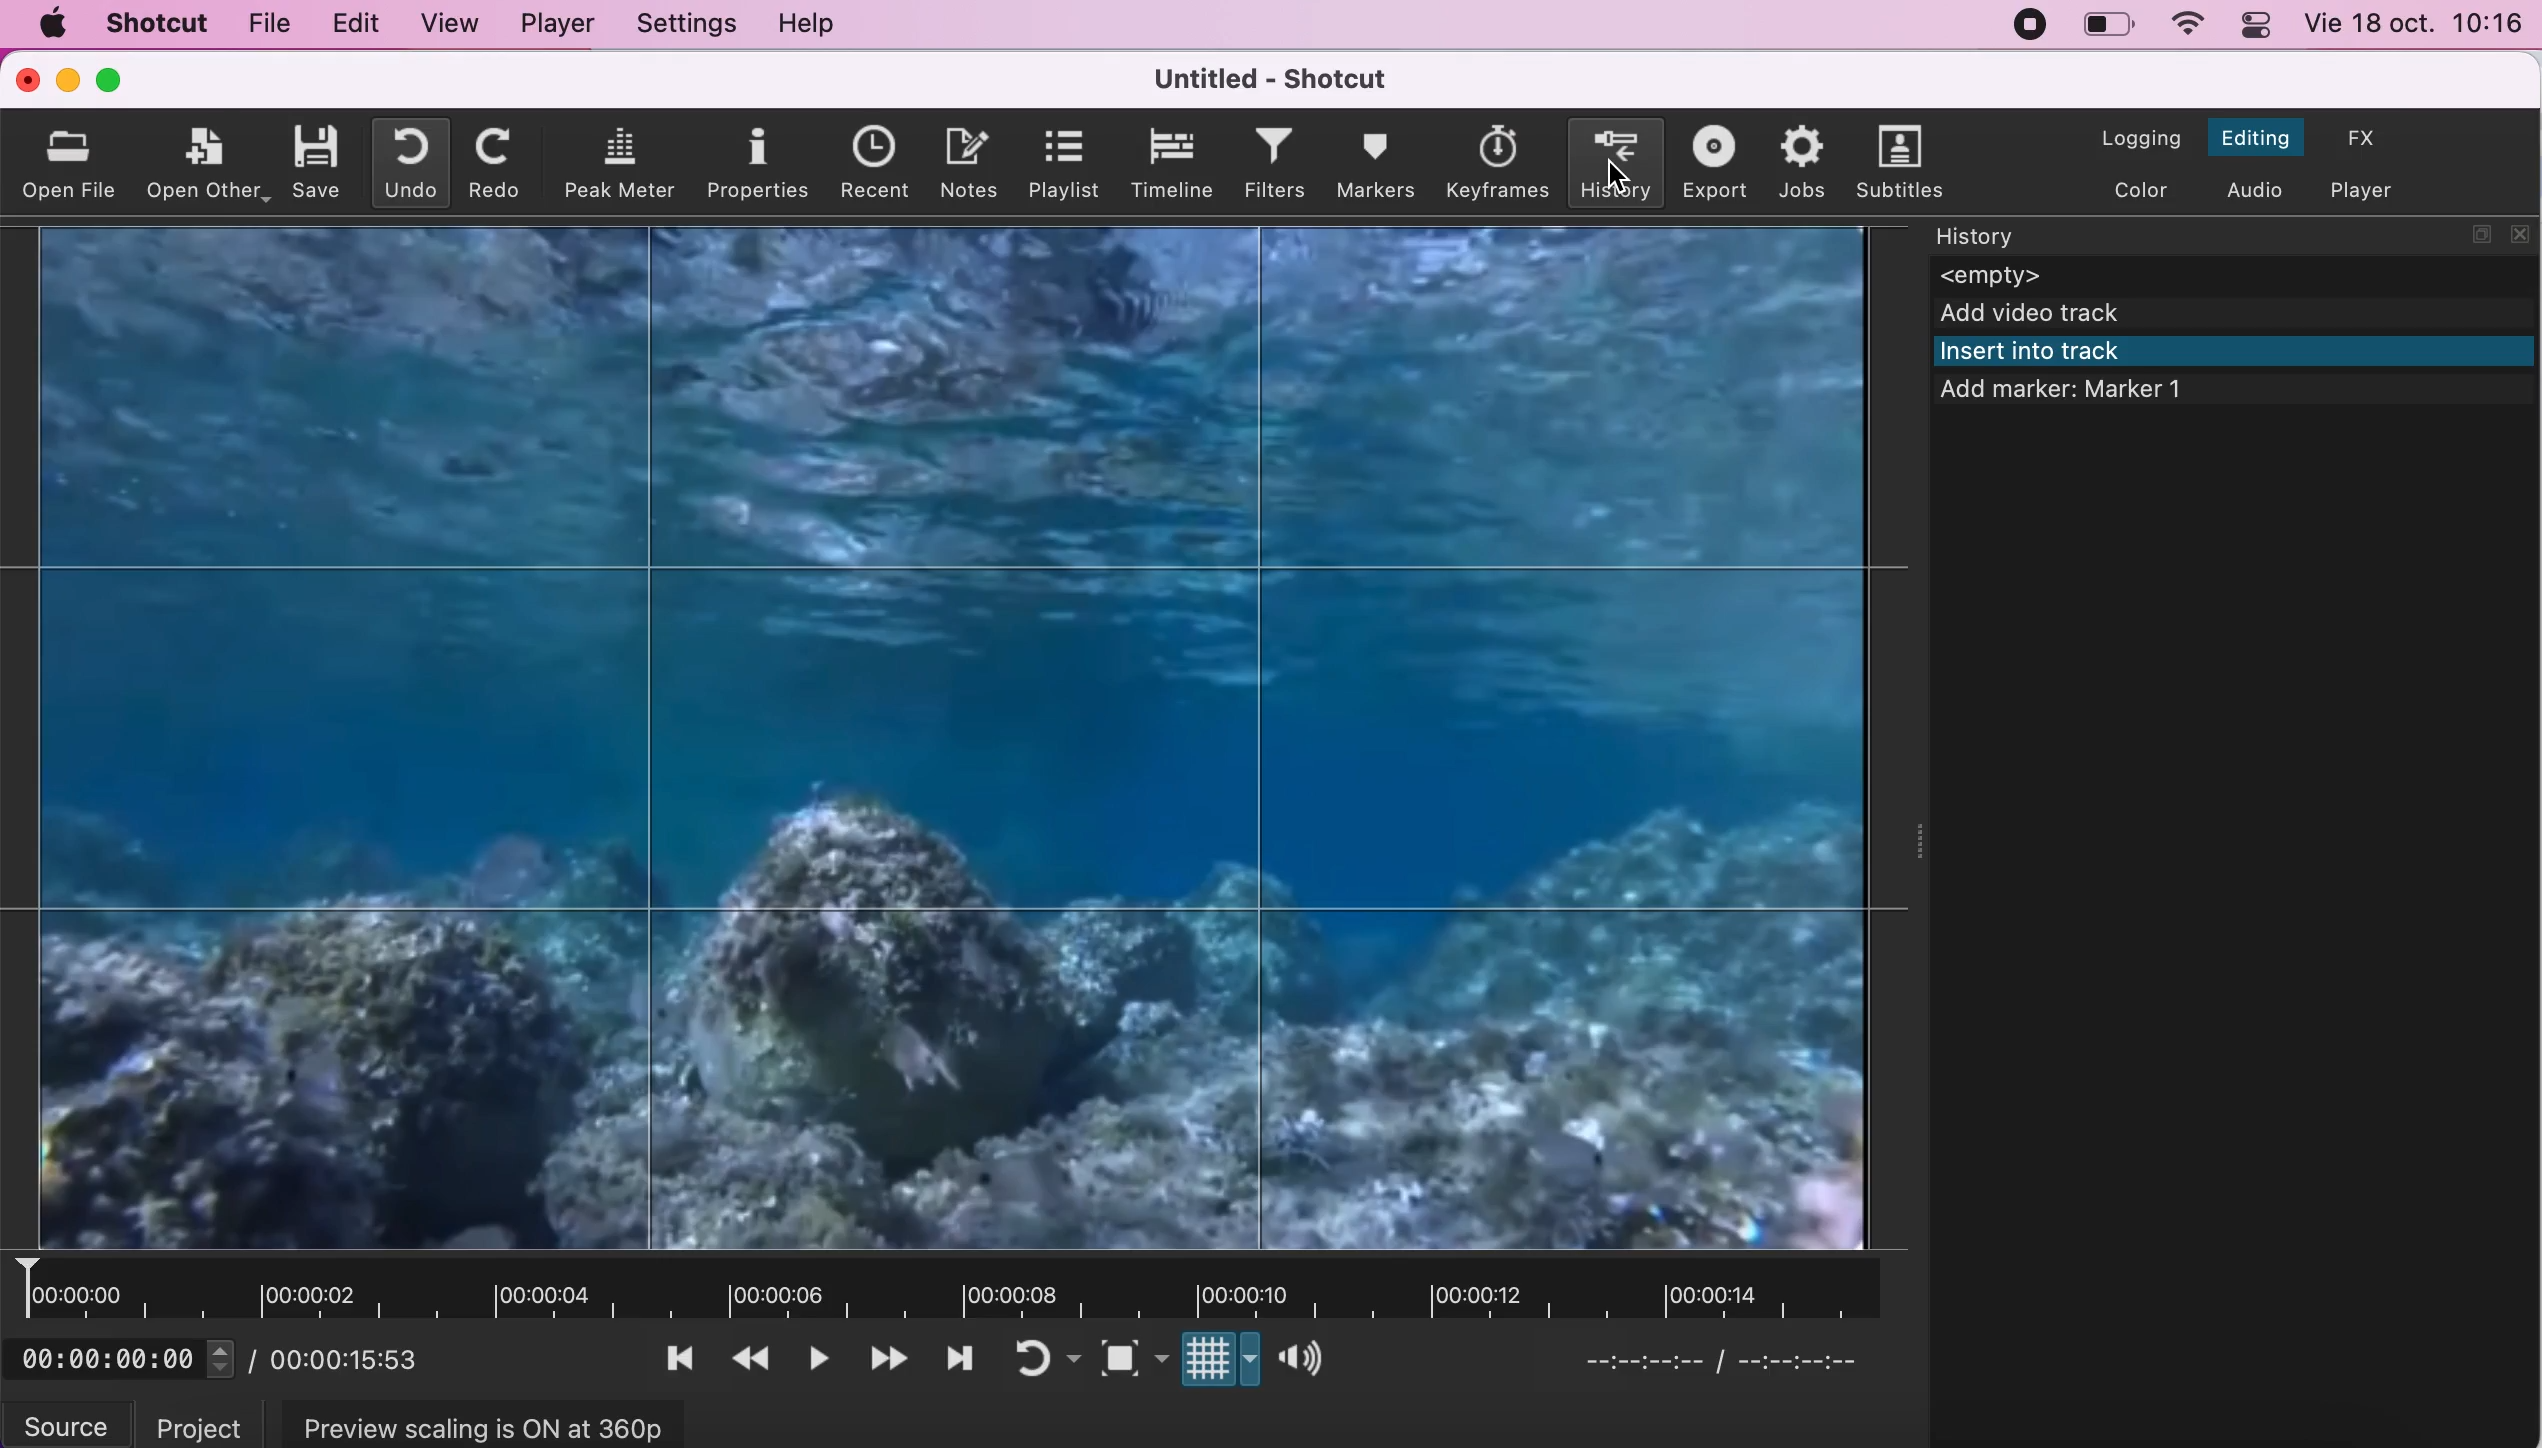  I want to click on skip to the previous point, so click(686, 1354).